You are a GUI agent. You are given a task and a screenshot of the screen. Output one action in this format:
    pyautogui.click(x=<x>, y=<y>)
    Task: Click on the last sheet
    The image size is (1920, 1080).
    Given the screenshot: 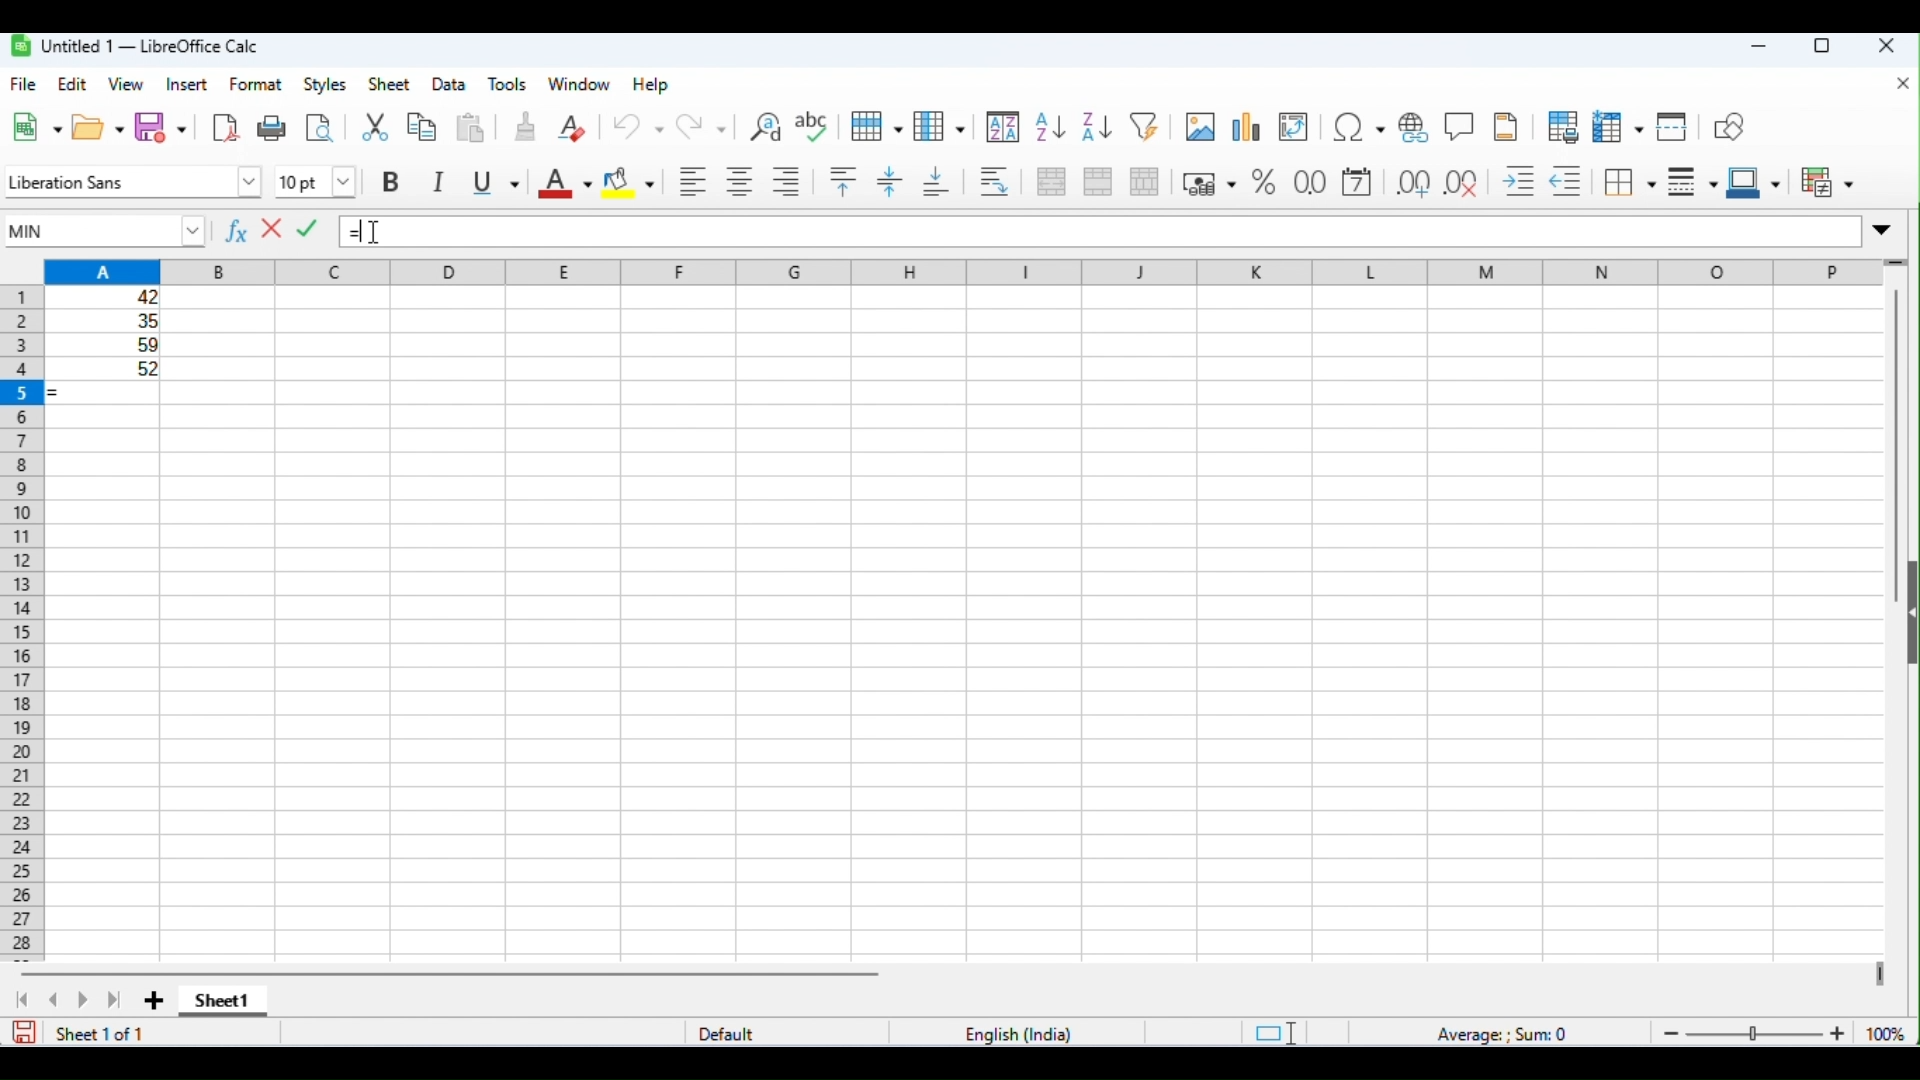 What is the action you would take?
    pyautogui.click(x=116, y=1002)
    